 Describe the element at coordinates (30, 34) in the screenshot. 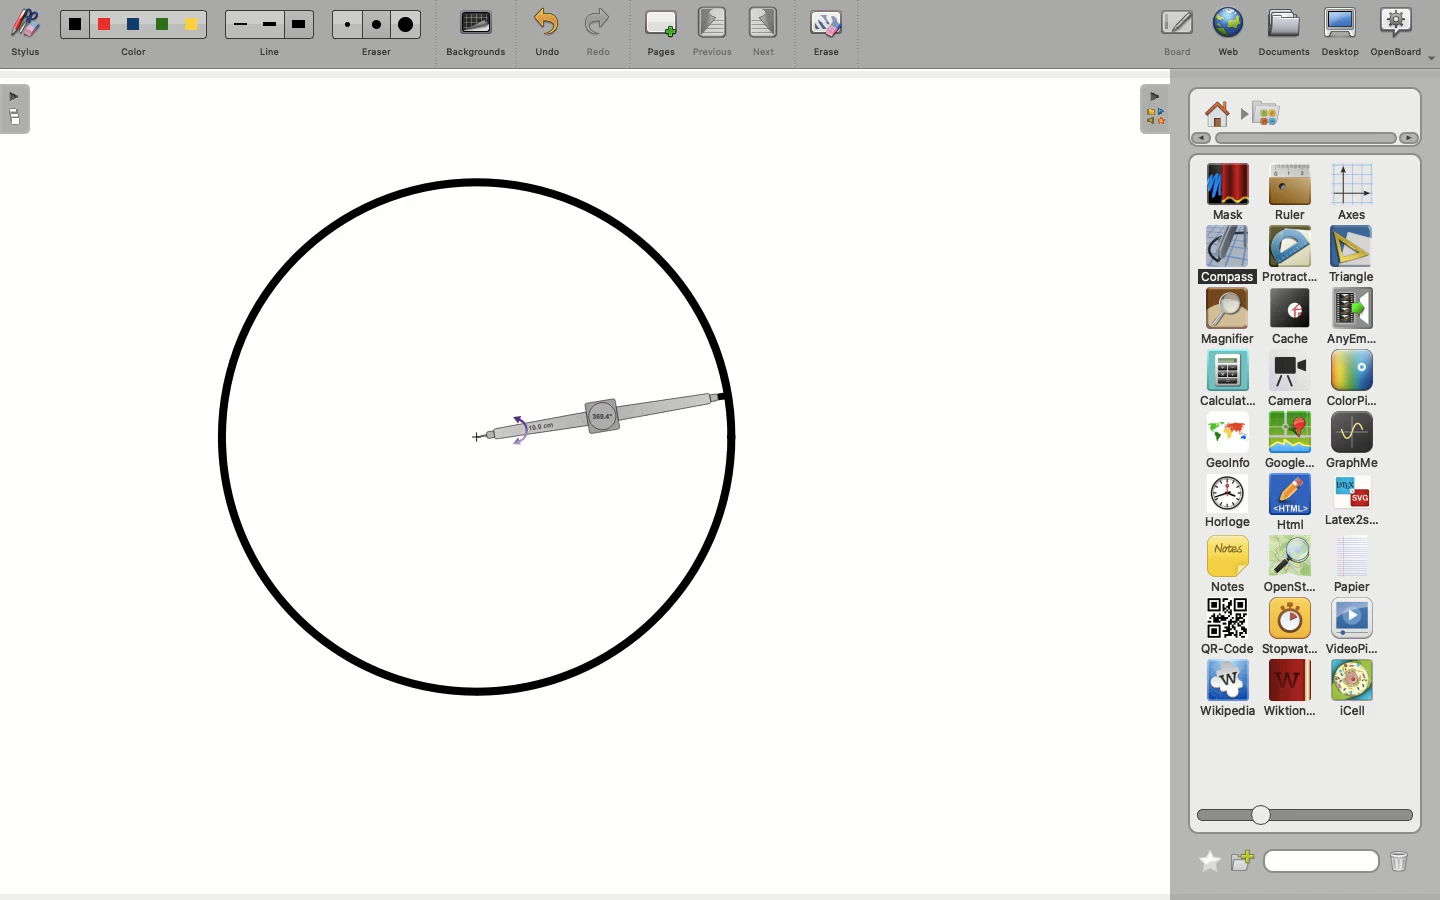

I see `Stylus` at that location.